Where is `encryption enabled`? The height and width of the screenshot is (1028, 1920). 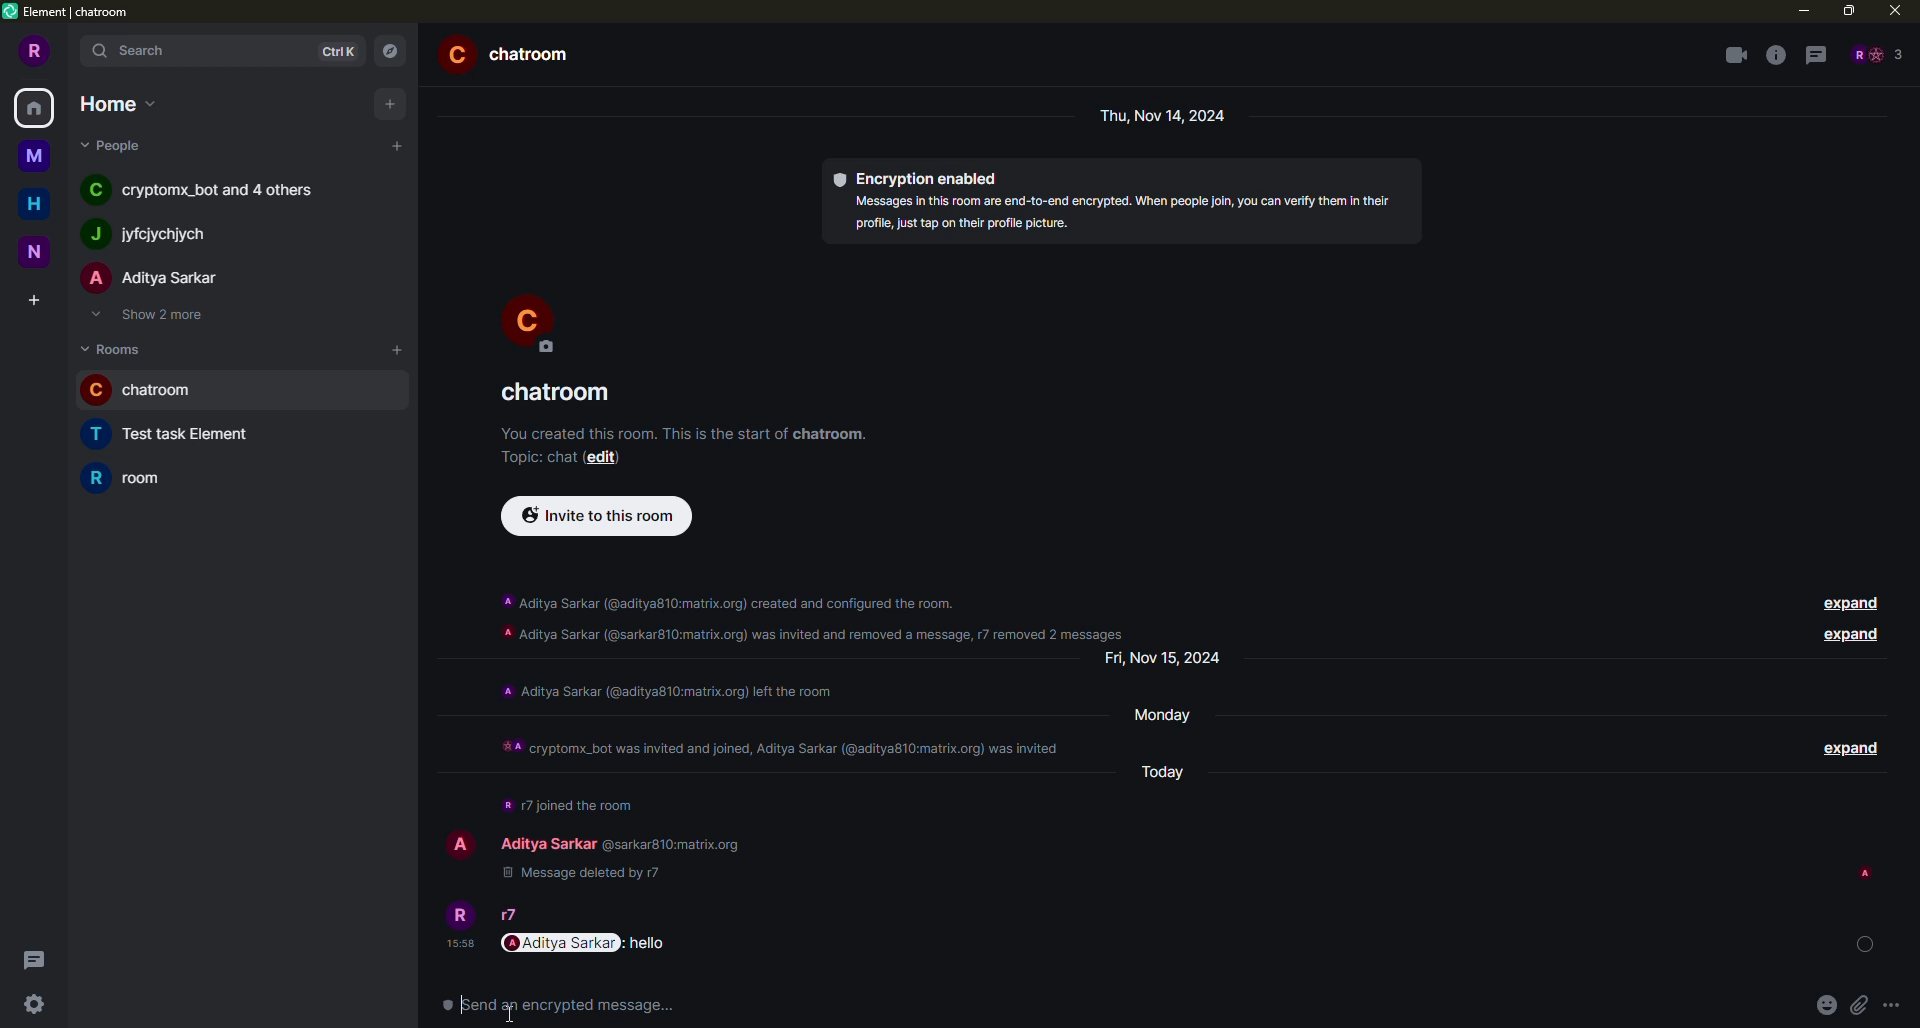 encryption enabled is located at coordinates (919, 175).